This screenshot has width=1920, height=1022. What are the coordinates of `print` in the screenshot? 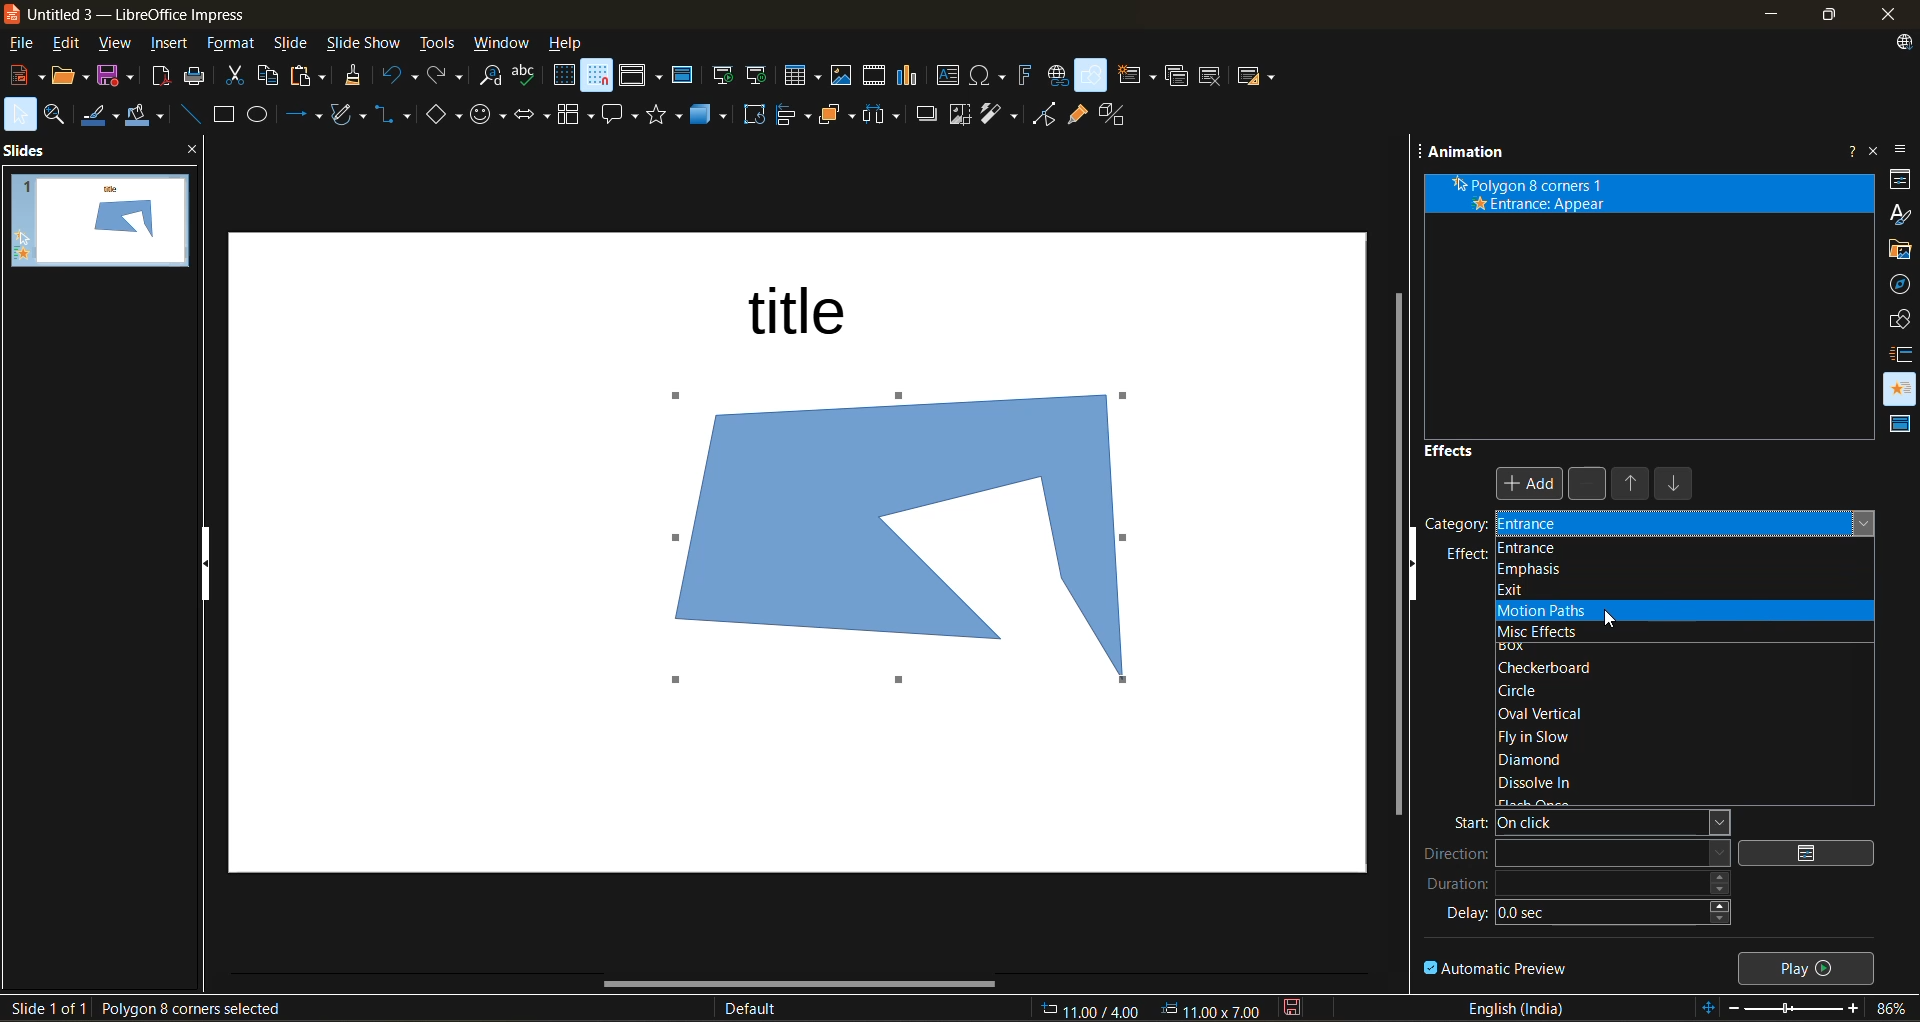 It's located at (201, 78).